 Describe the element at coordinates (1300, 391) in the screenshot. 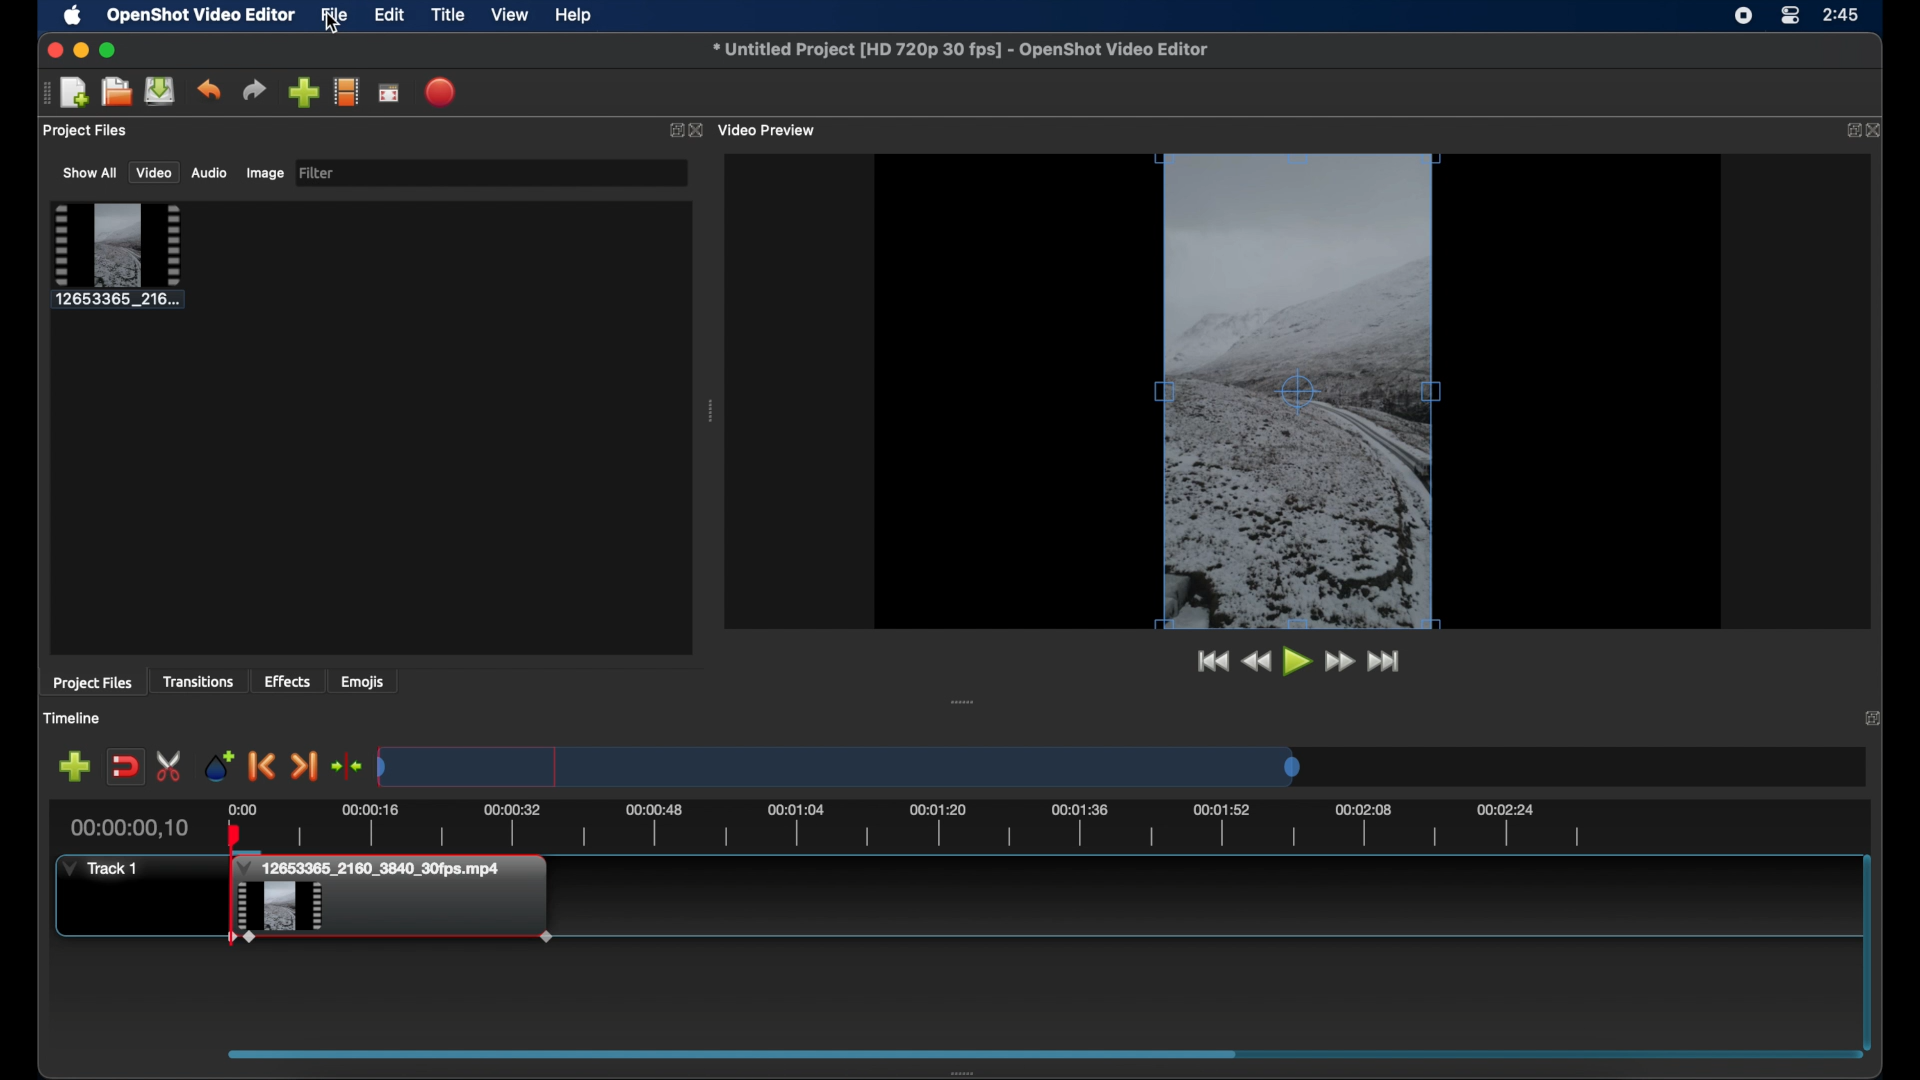

I see `preview` at that location.